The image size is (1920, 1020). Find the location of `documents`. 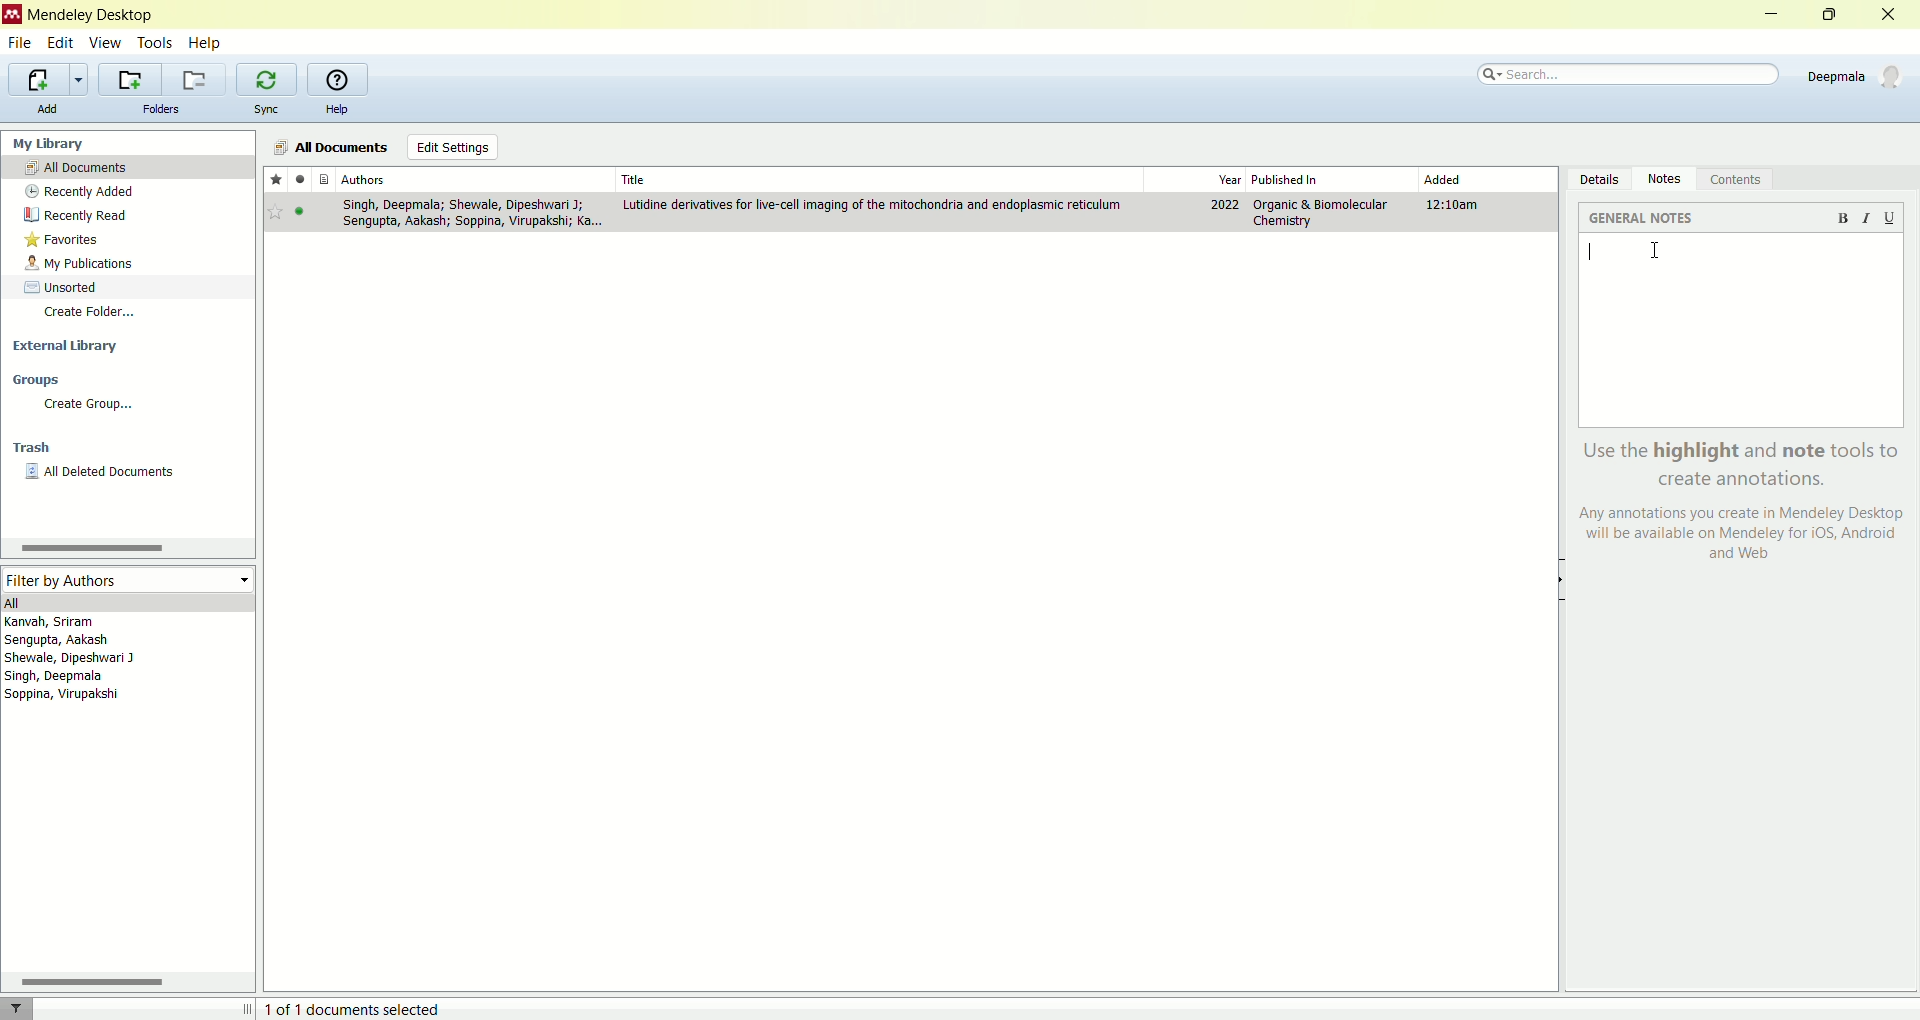

documents is located at coordinates (325, 180).